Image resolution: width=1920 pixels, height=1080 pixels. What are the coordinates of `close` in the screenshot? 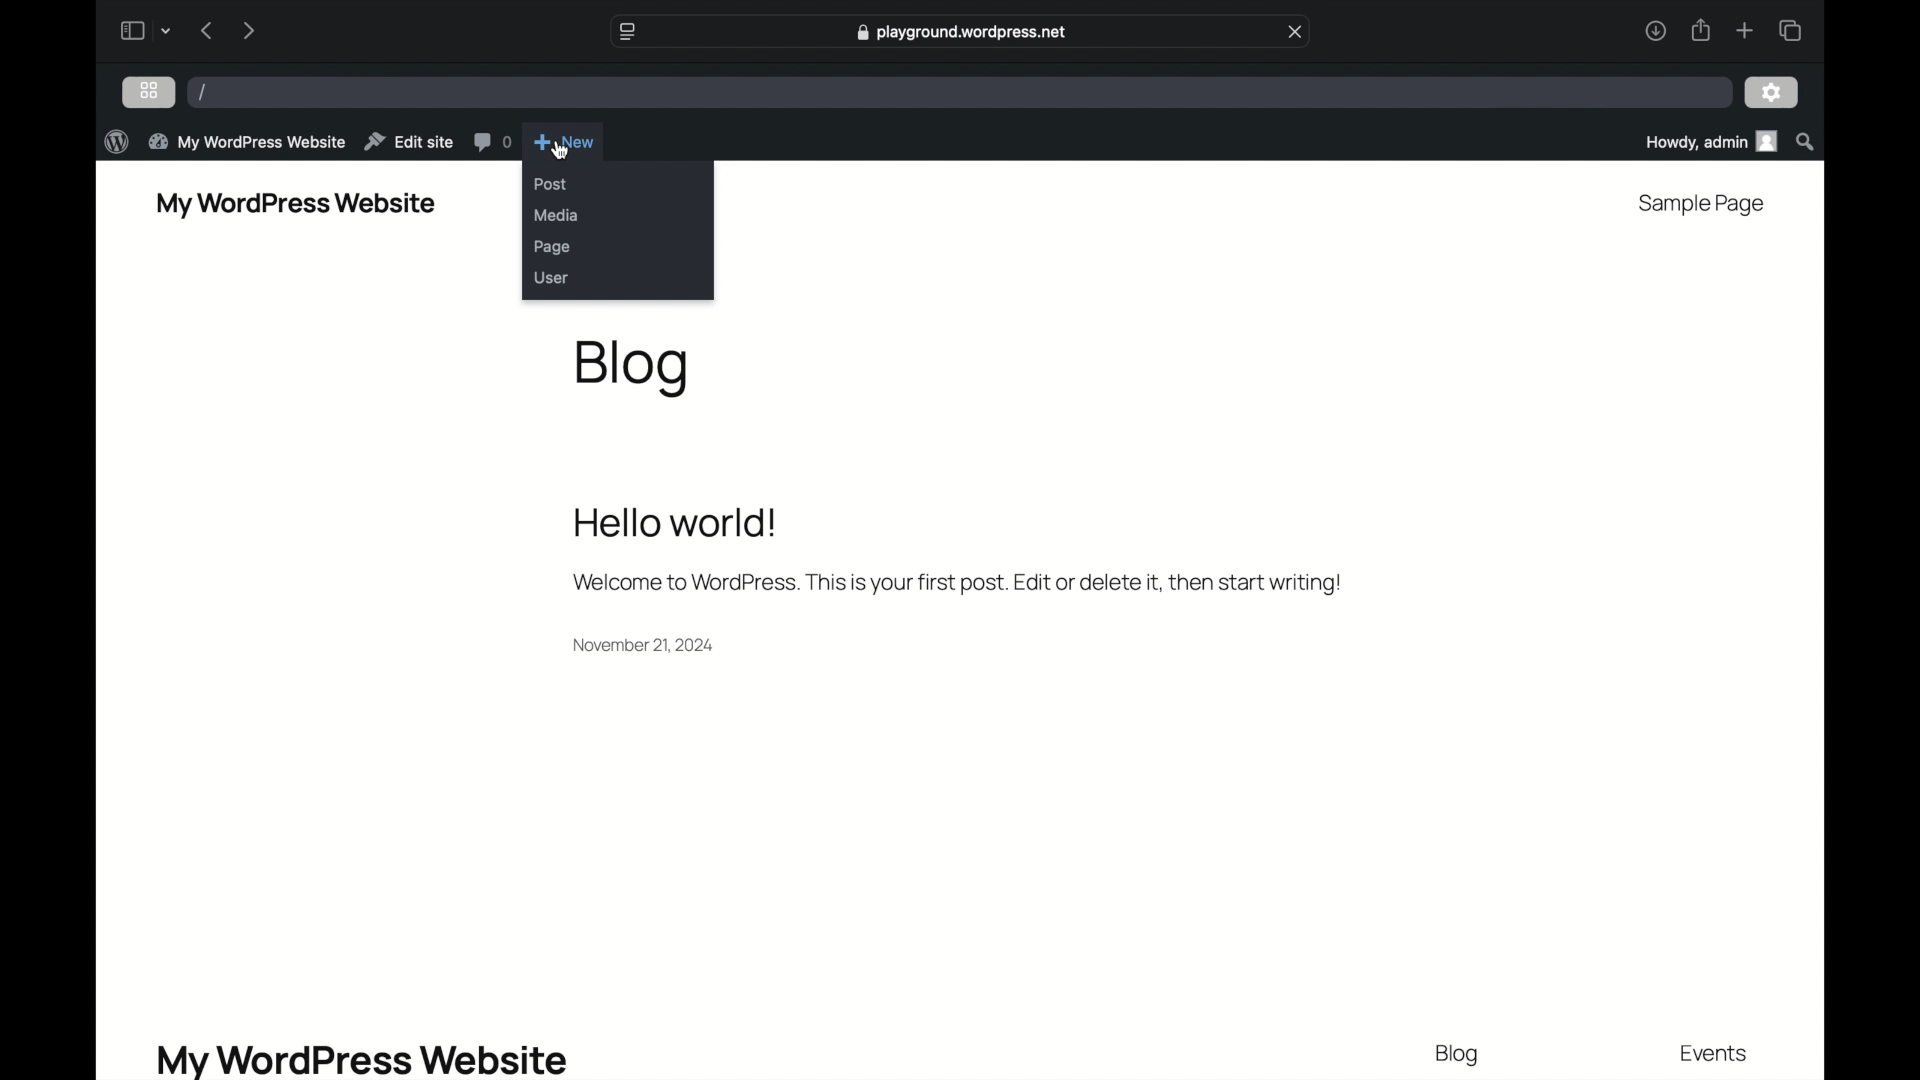 It's located at (1296, 30).